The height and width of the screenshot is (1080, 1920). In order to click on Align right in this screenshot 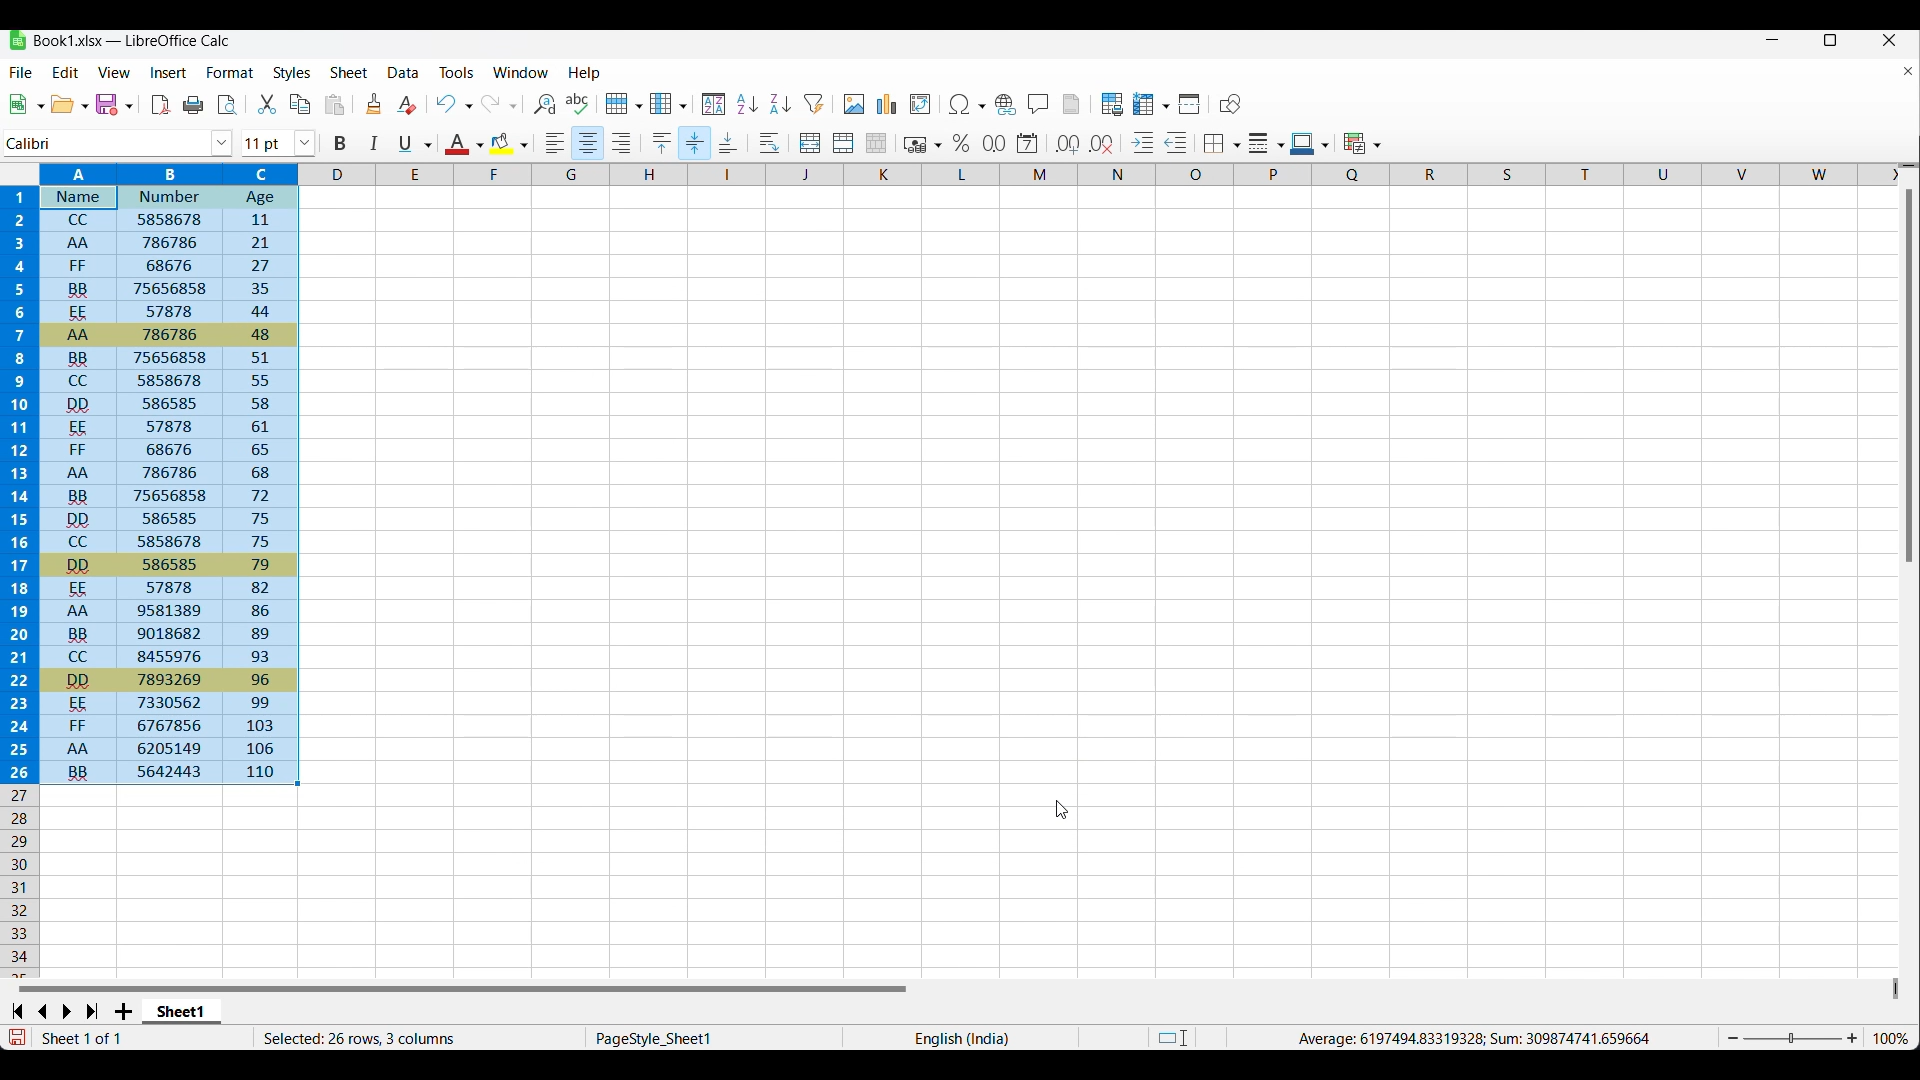, I will do `click(621, 143)`.